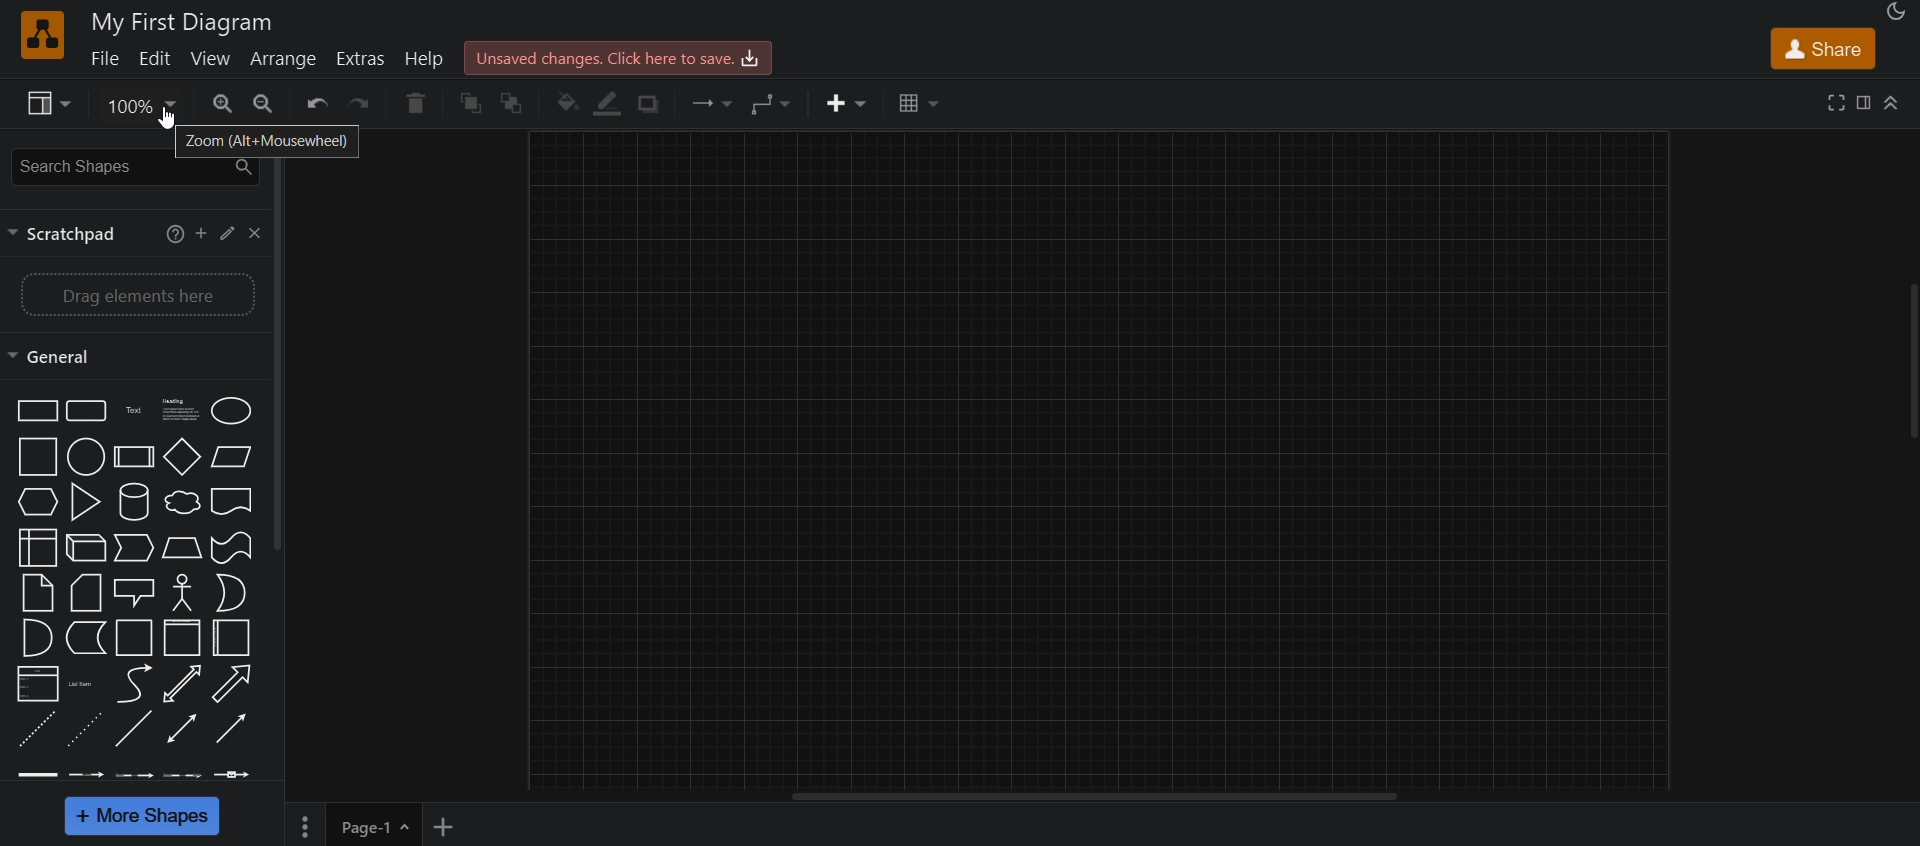  What do you see at coordinates (168, 235) in the screenshot?
I see `help` at bounding box center [168, 235].